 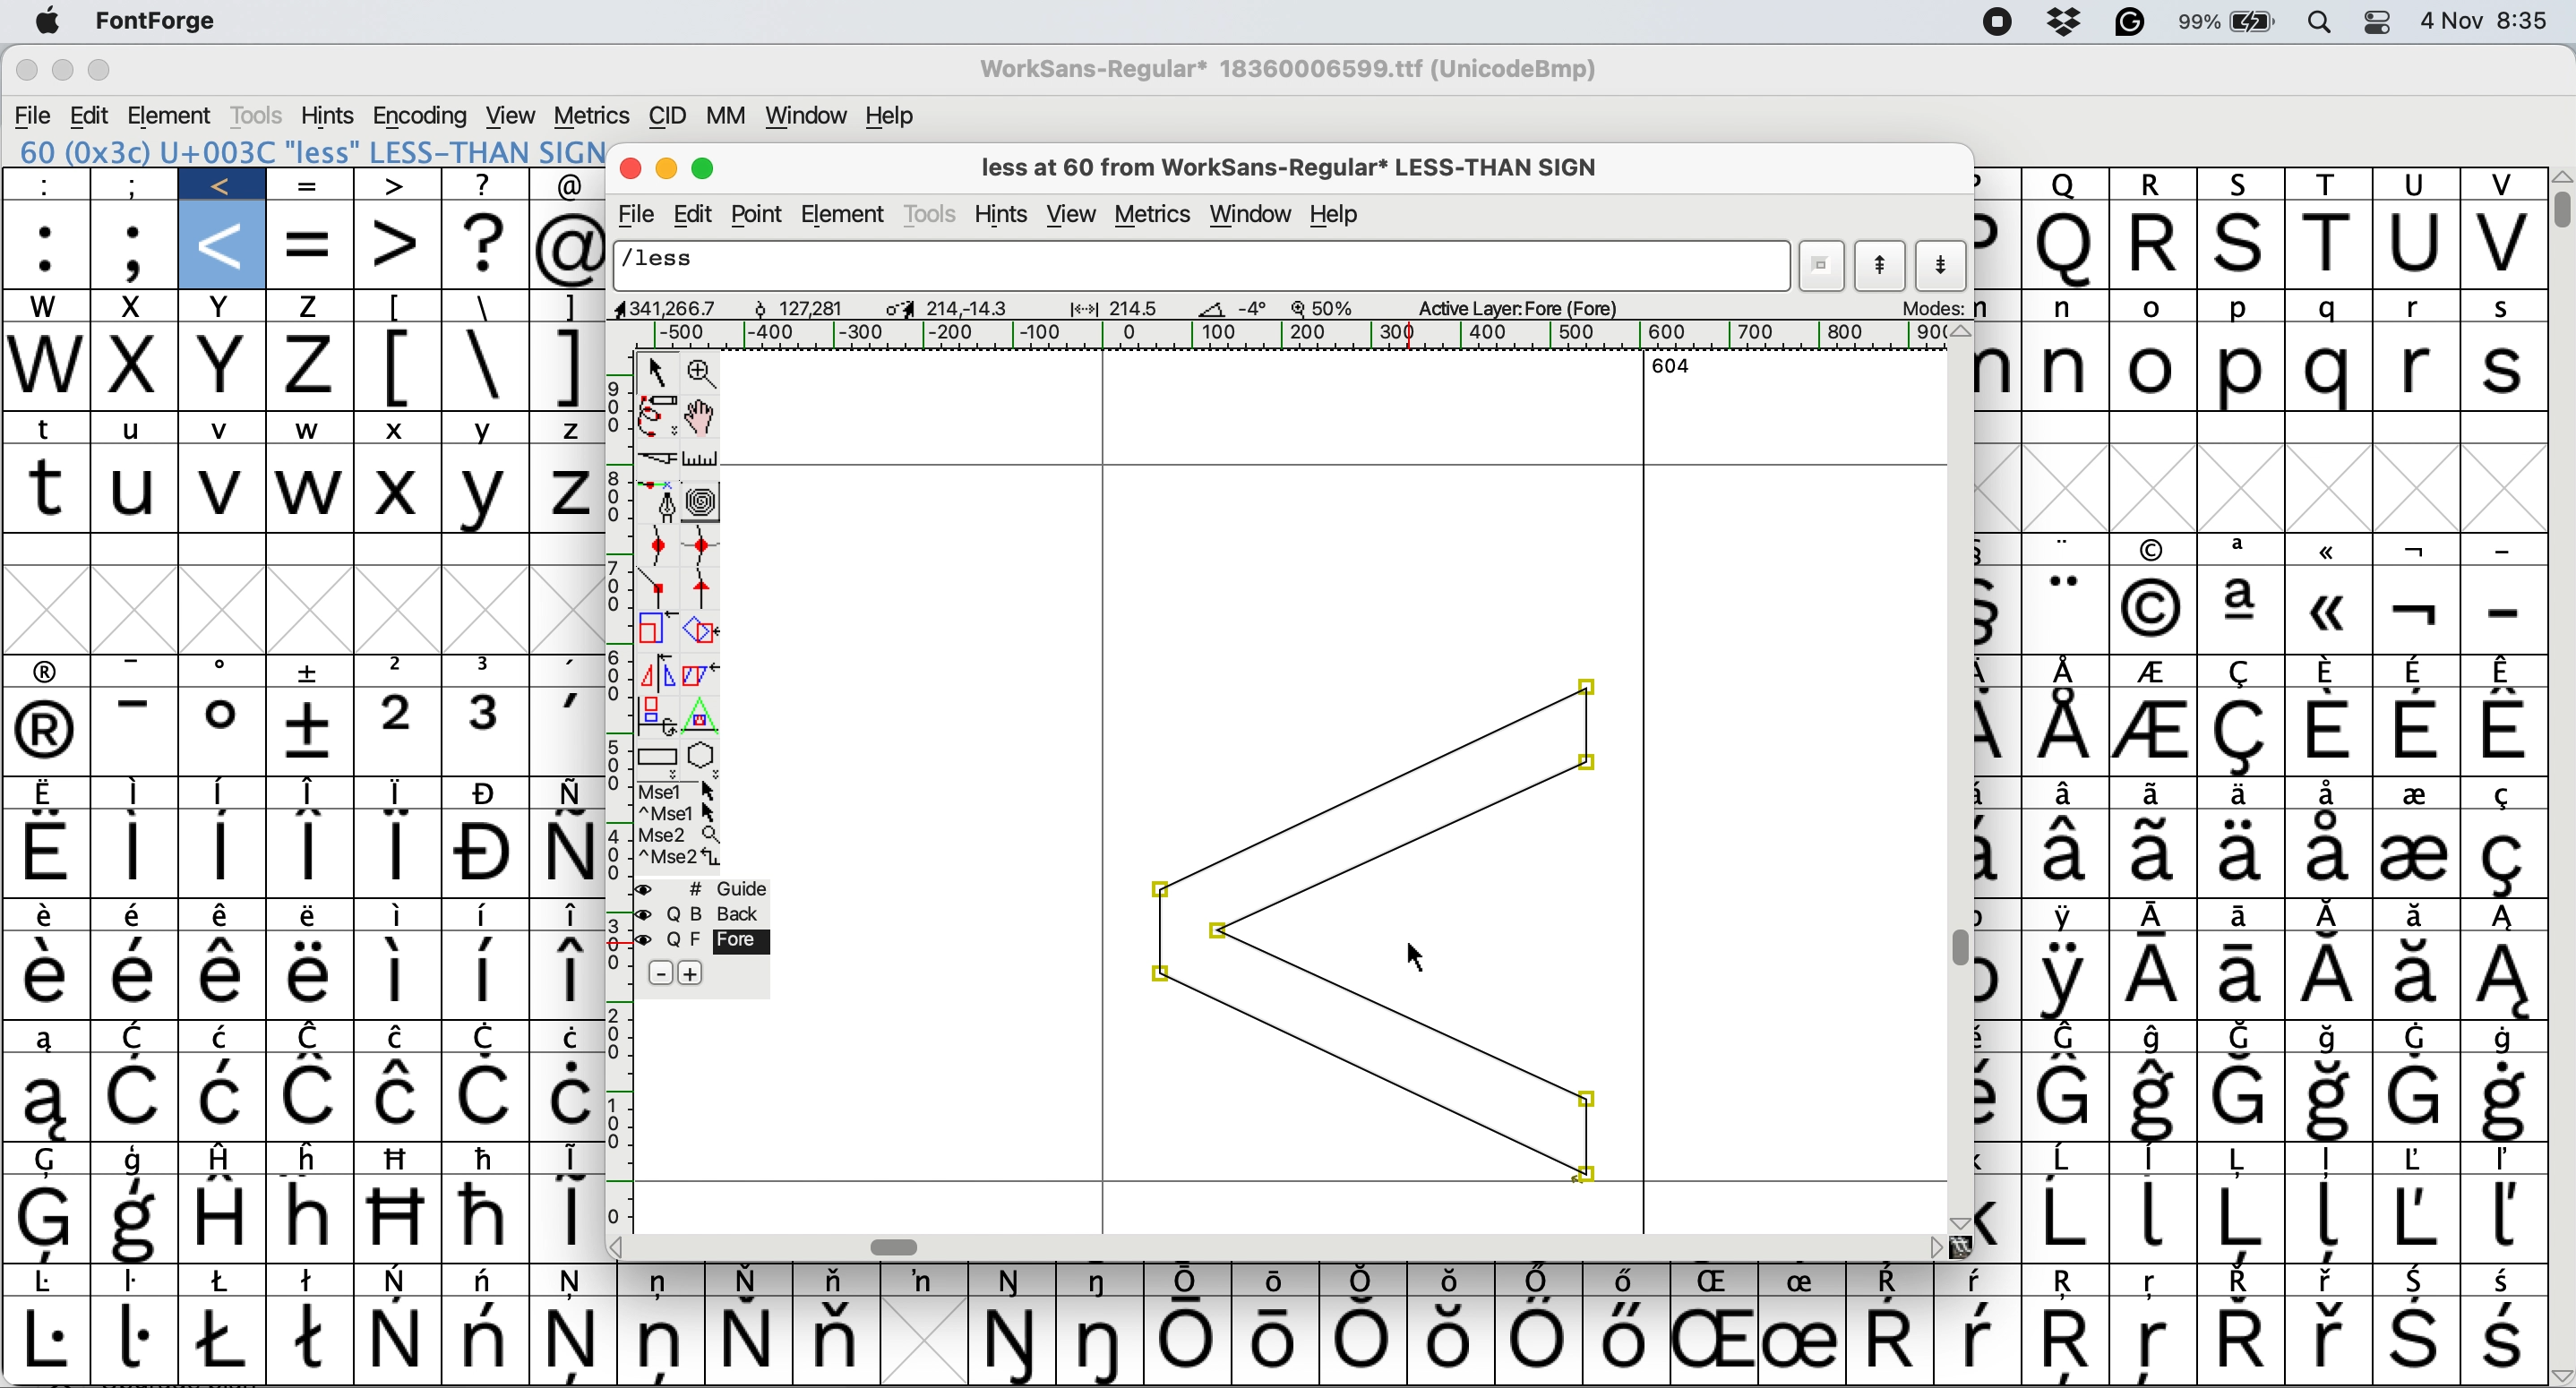 What do you see at coordinates (567, 1158) in the screenshot?
I see `symbol` at bounding box center [567, 1158].